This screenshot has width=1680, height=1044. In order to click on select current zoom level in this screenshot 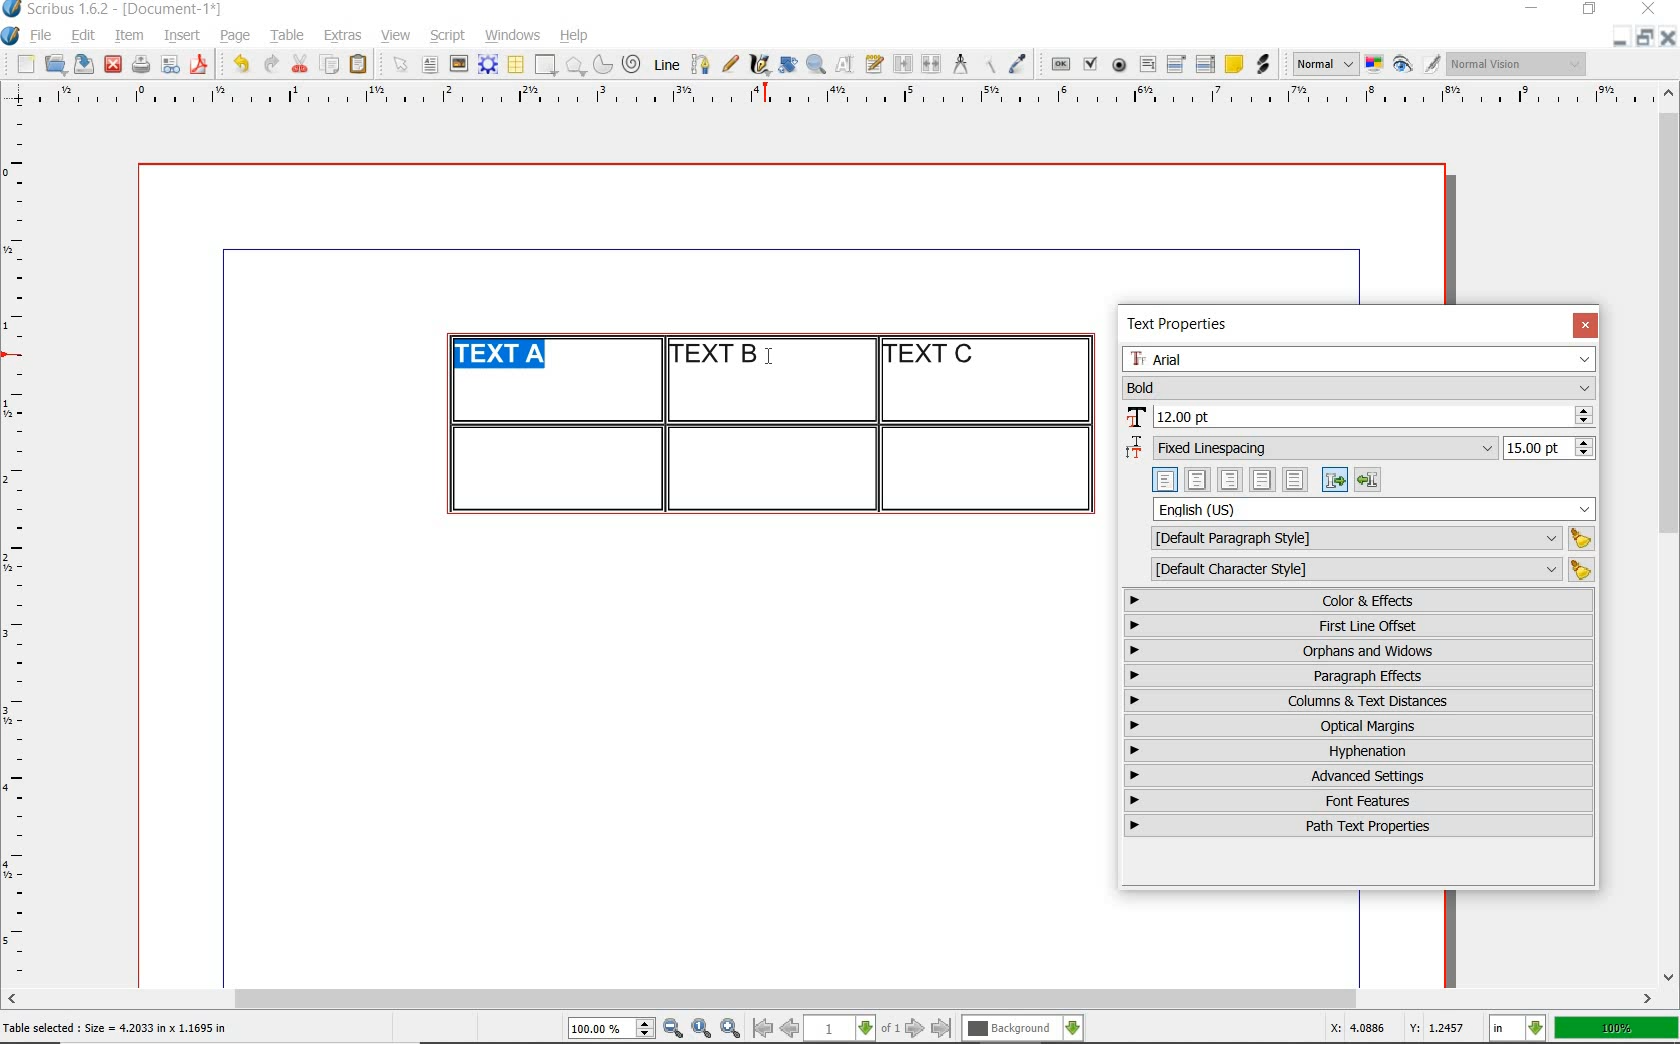, I will do `click(612, 1028)`.